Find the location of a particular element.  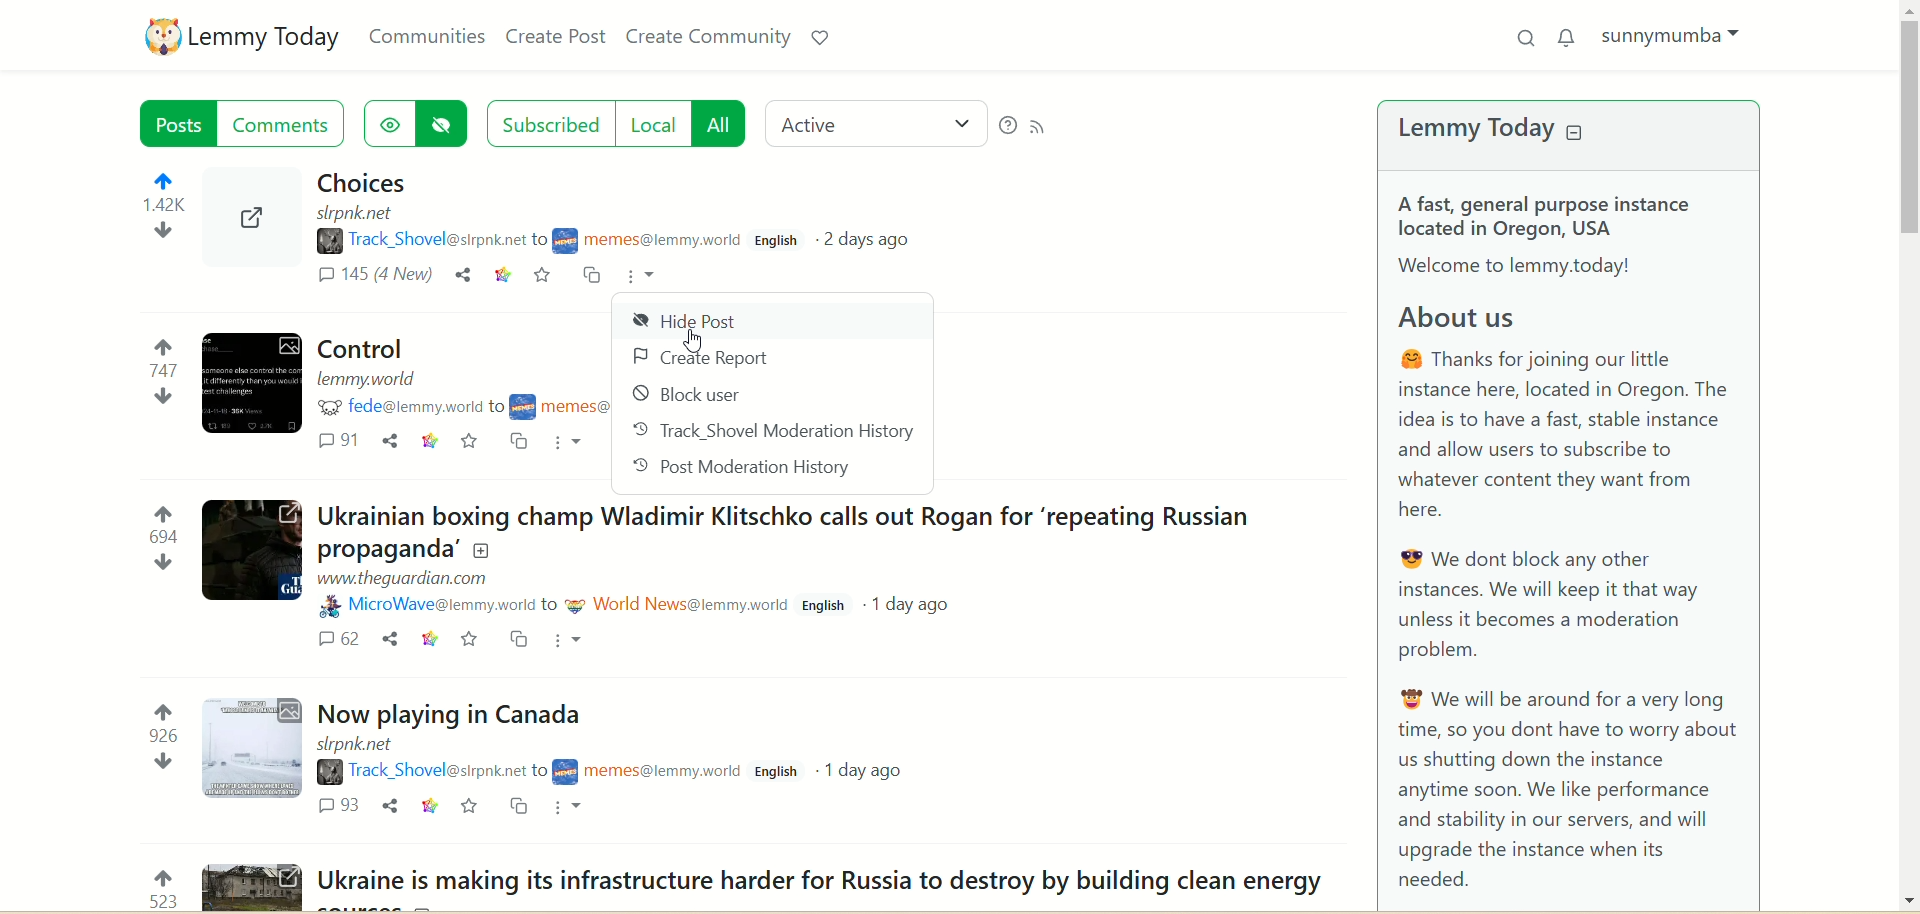

RSS is located at coordinates (1045, 130).